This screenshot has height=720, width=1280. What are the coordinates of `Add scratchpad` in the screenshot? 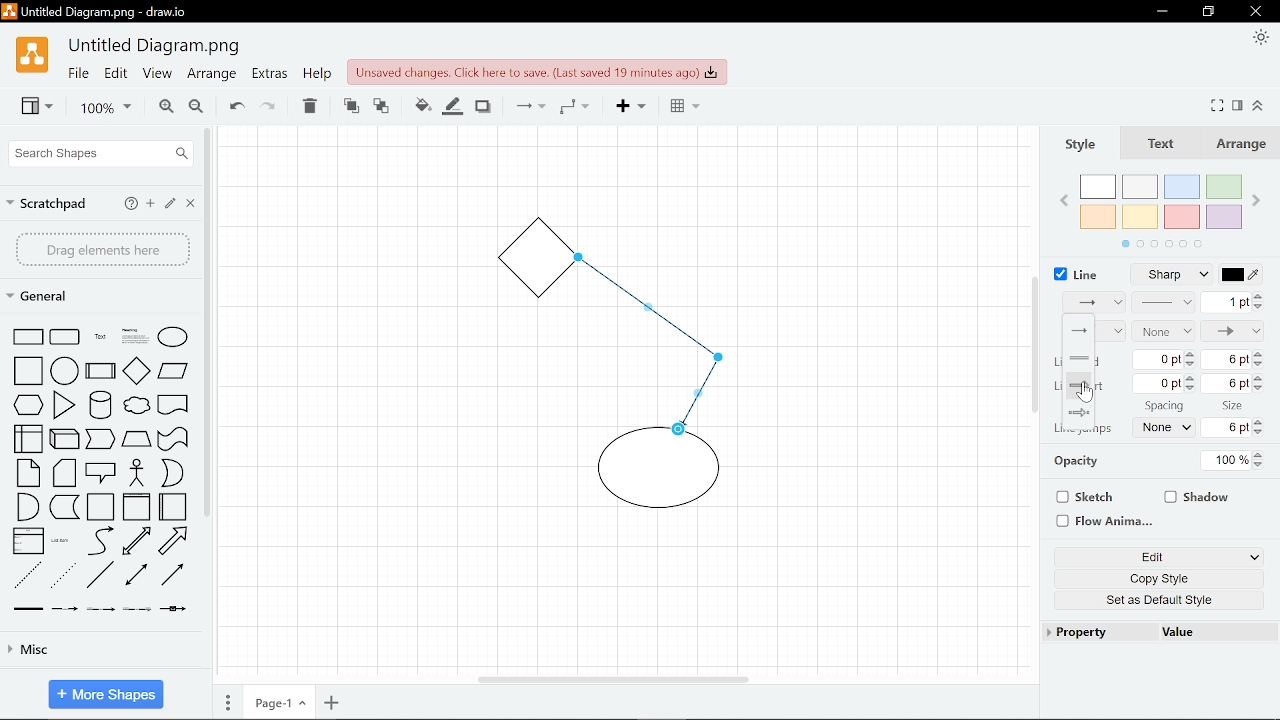 It's located at (151, 204).